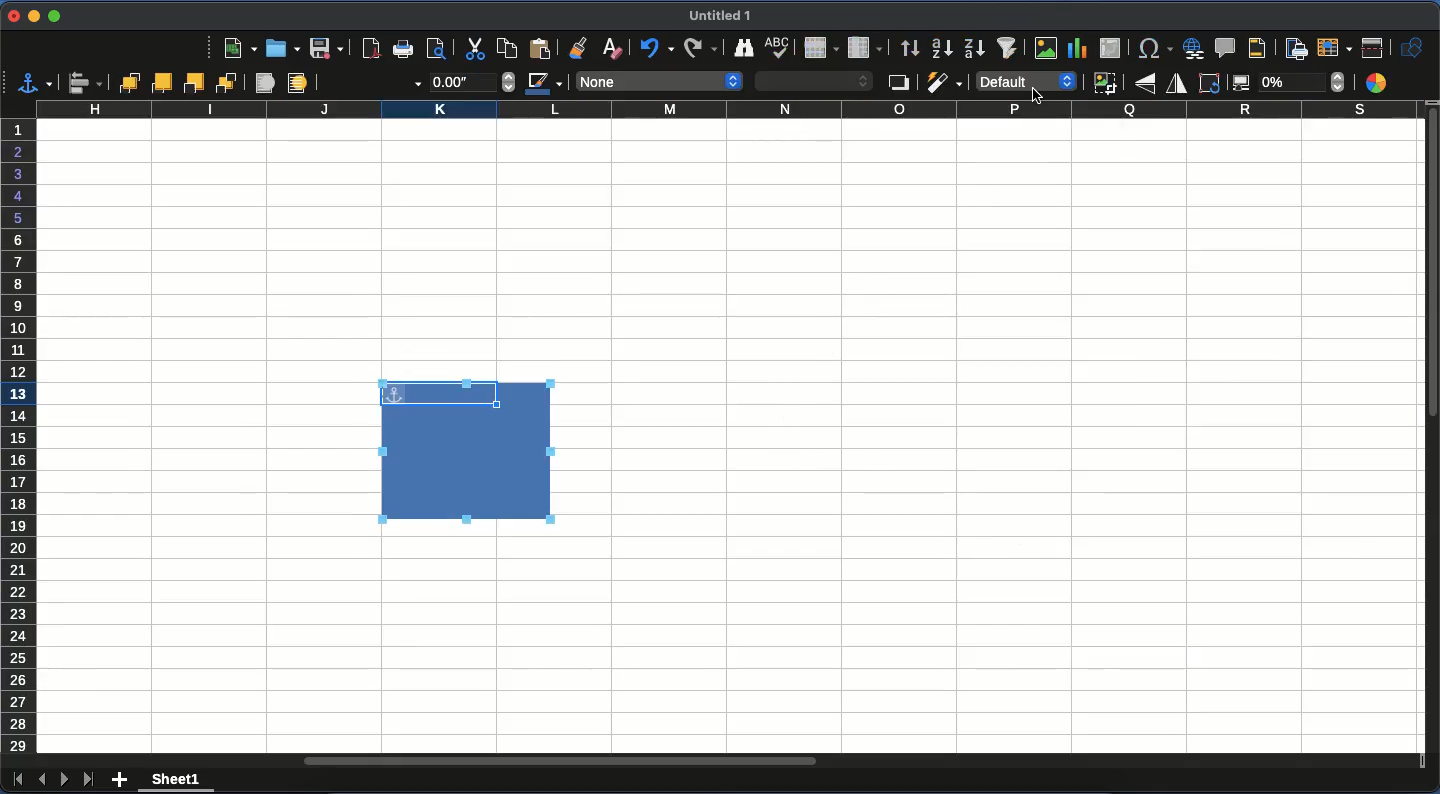 The image size is (1440, 794). Describe the element at coordinates (719, 15) in the screenshot. I see `untitled` at that location.